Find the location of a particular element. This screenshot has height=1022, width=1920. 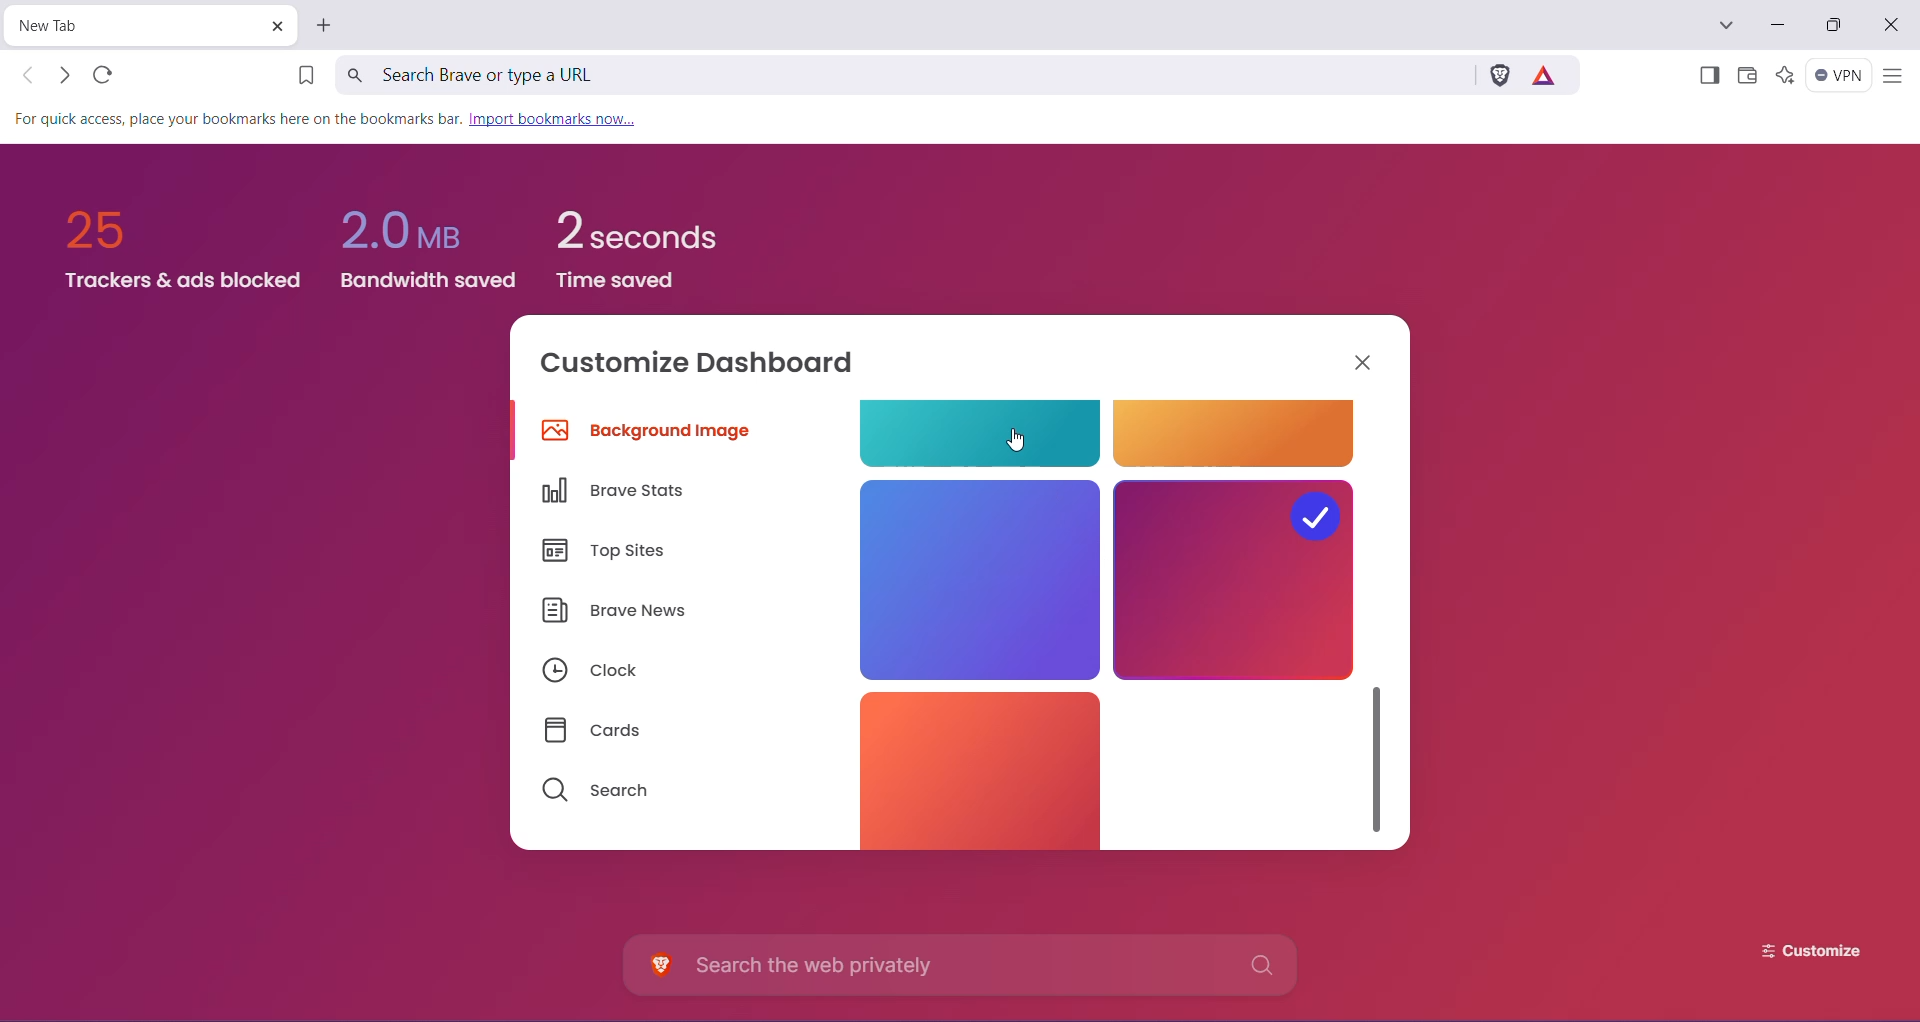

Customize is located at coordinates (1796, 951).